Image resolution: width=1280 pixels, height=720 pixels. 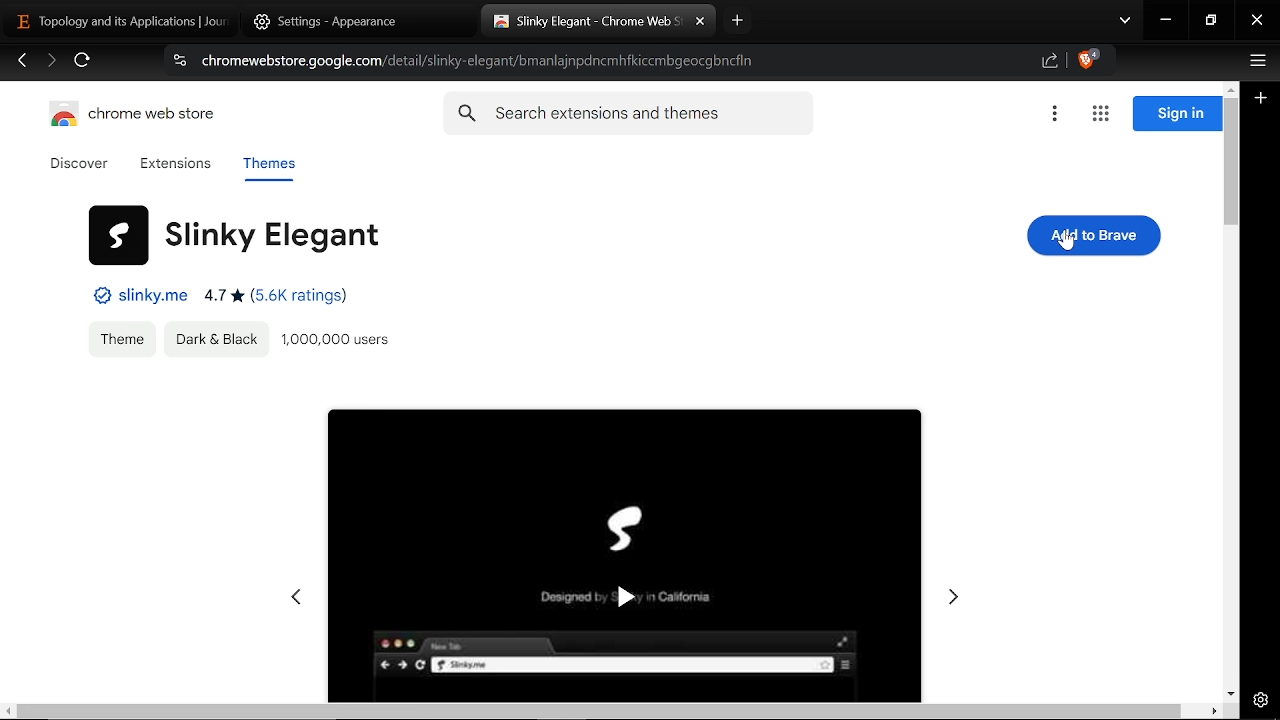 What do you see at coordinates (122, 339) in the screenshot?
I see `Theme` at bounding box center [122, 339].